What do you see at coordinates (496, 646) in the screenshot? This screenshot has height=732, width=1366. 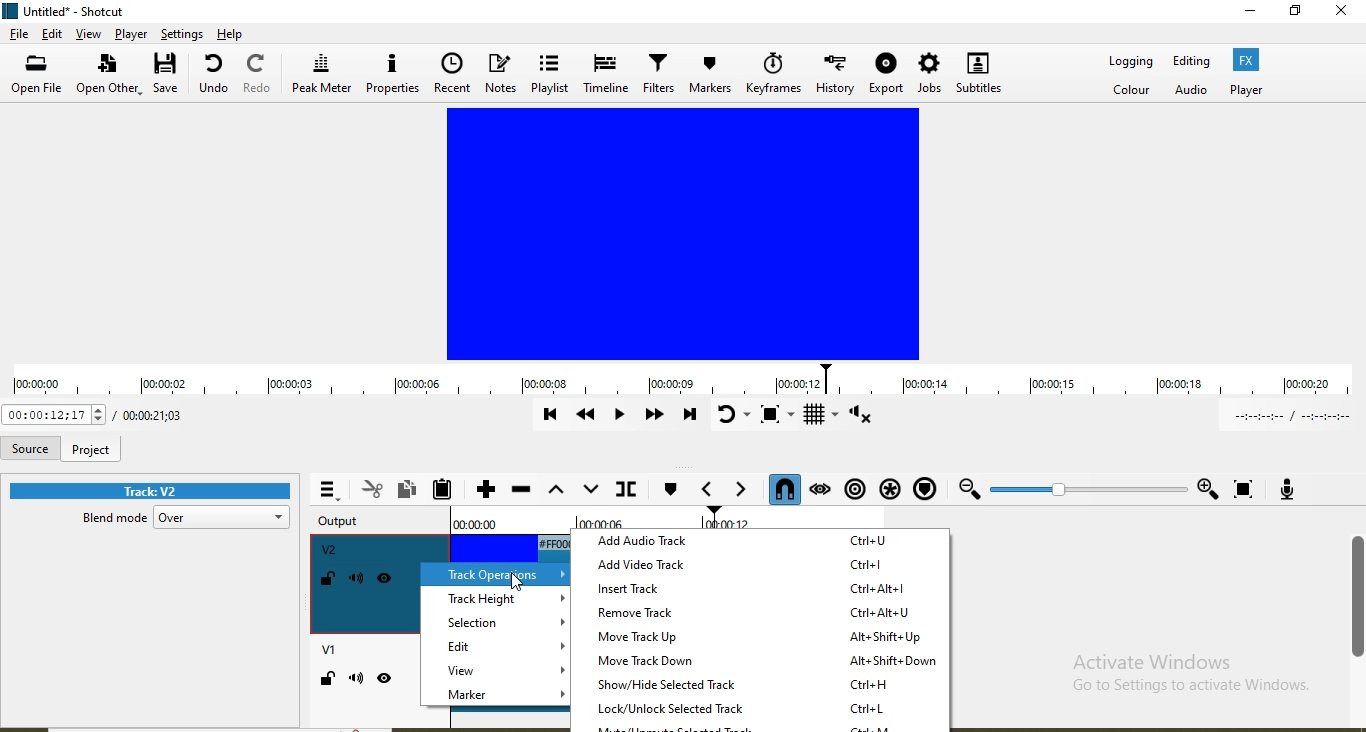 I see `edit` at bounding box center [496, 646].